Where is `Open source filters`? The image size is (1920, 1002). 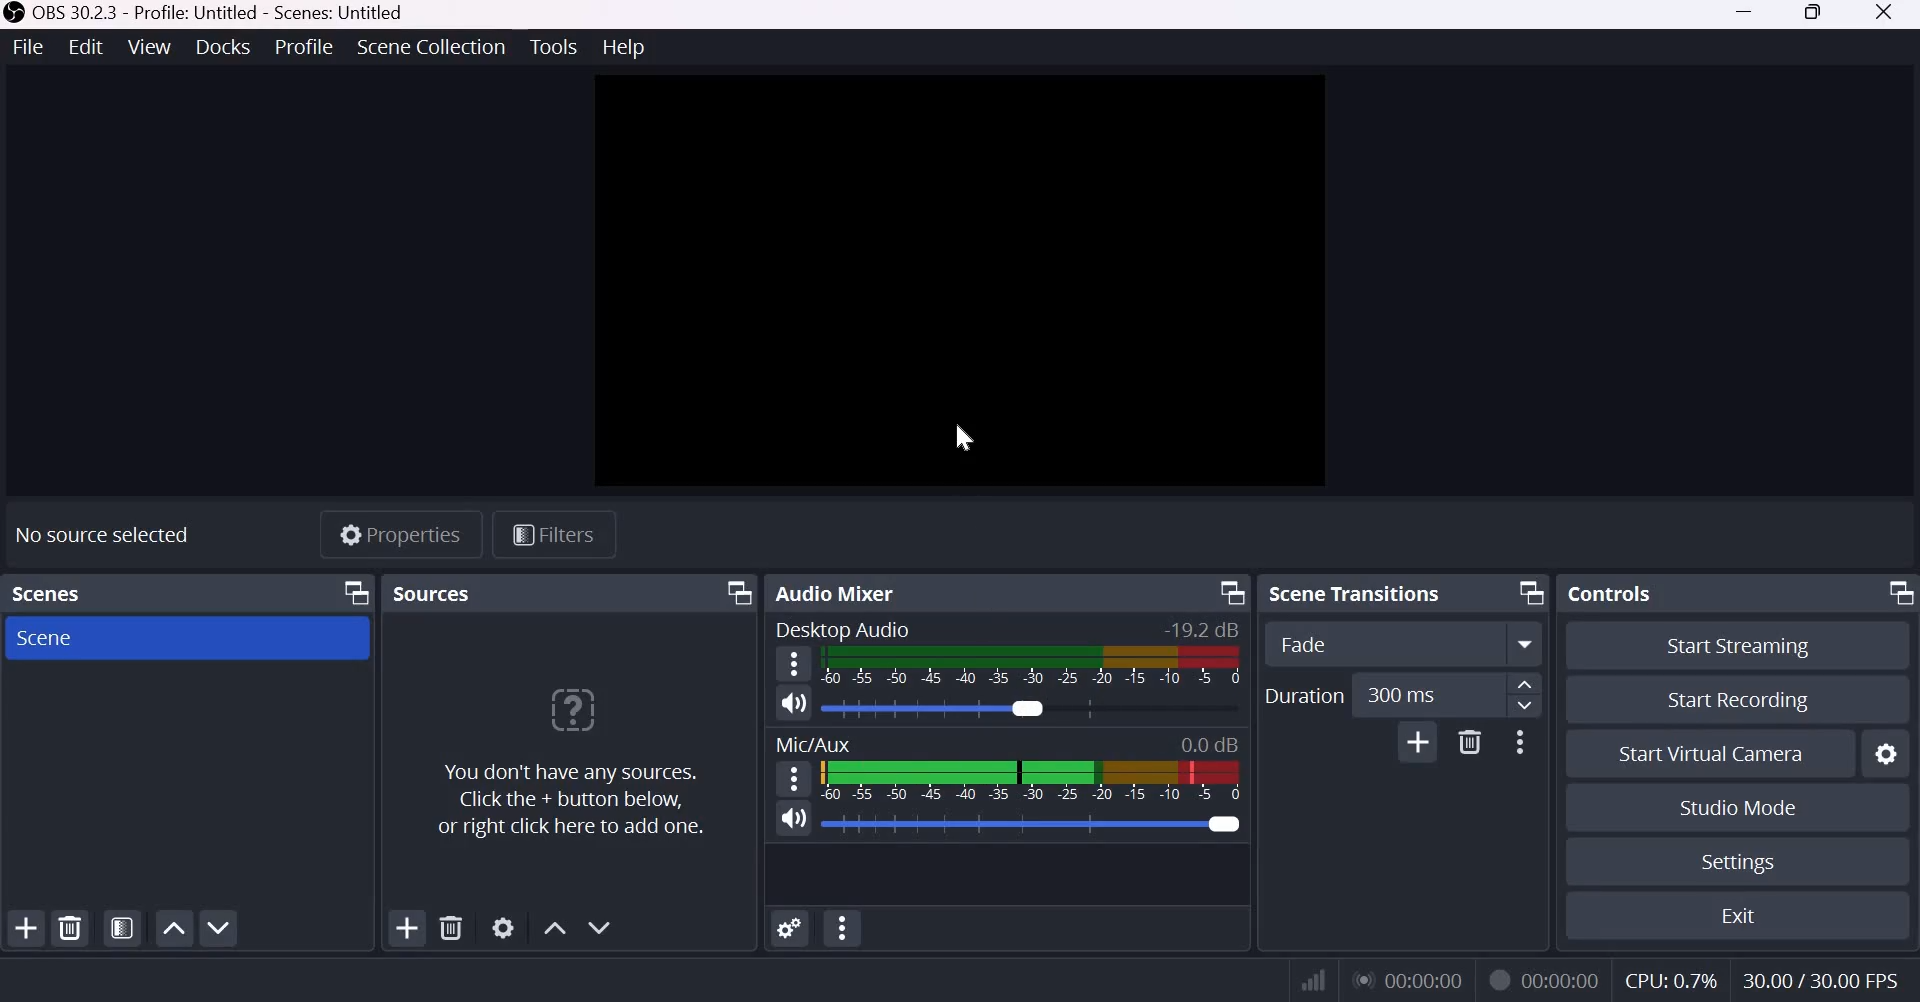 Open source filters is located at coordinates (554, 533).